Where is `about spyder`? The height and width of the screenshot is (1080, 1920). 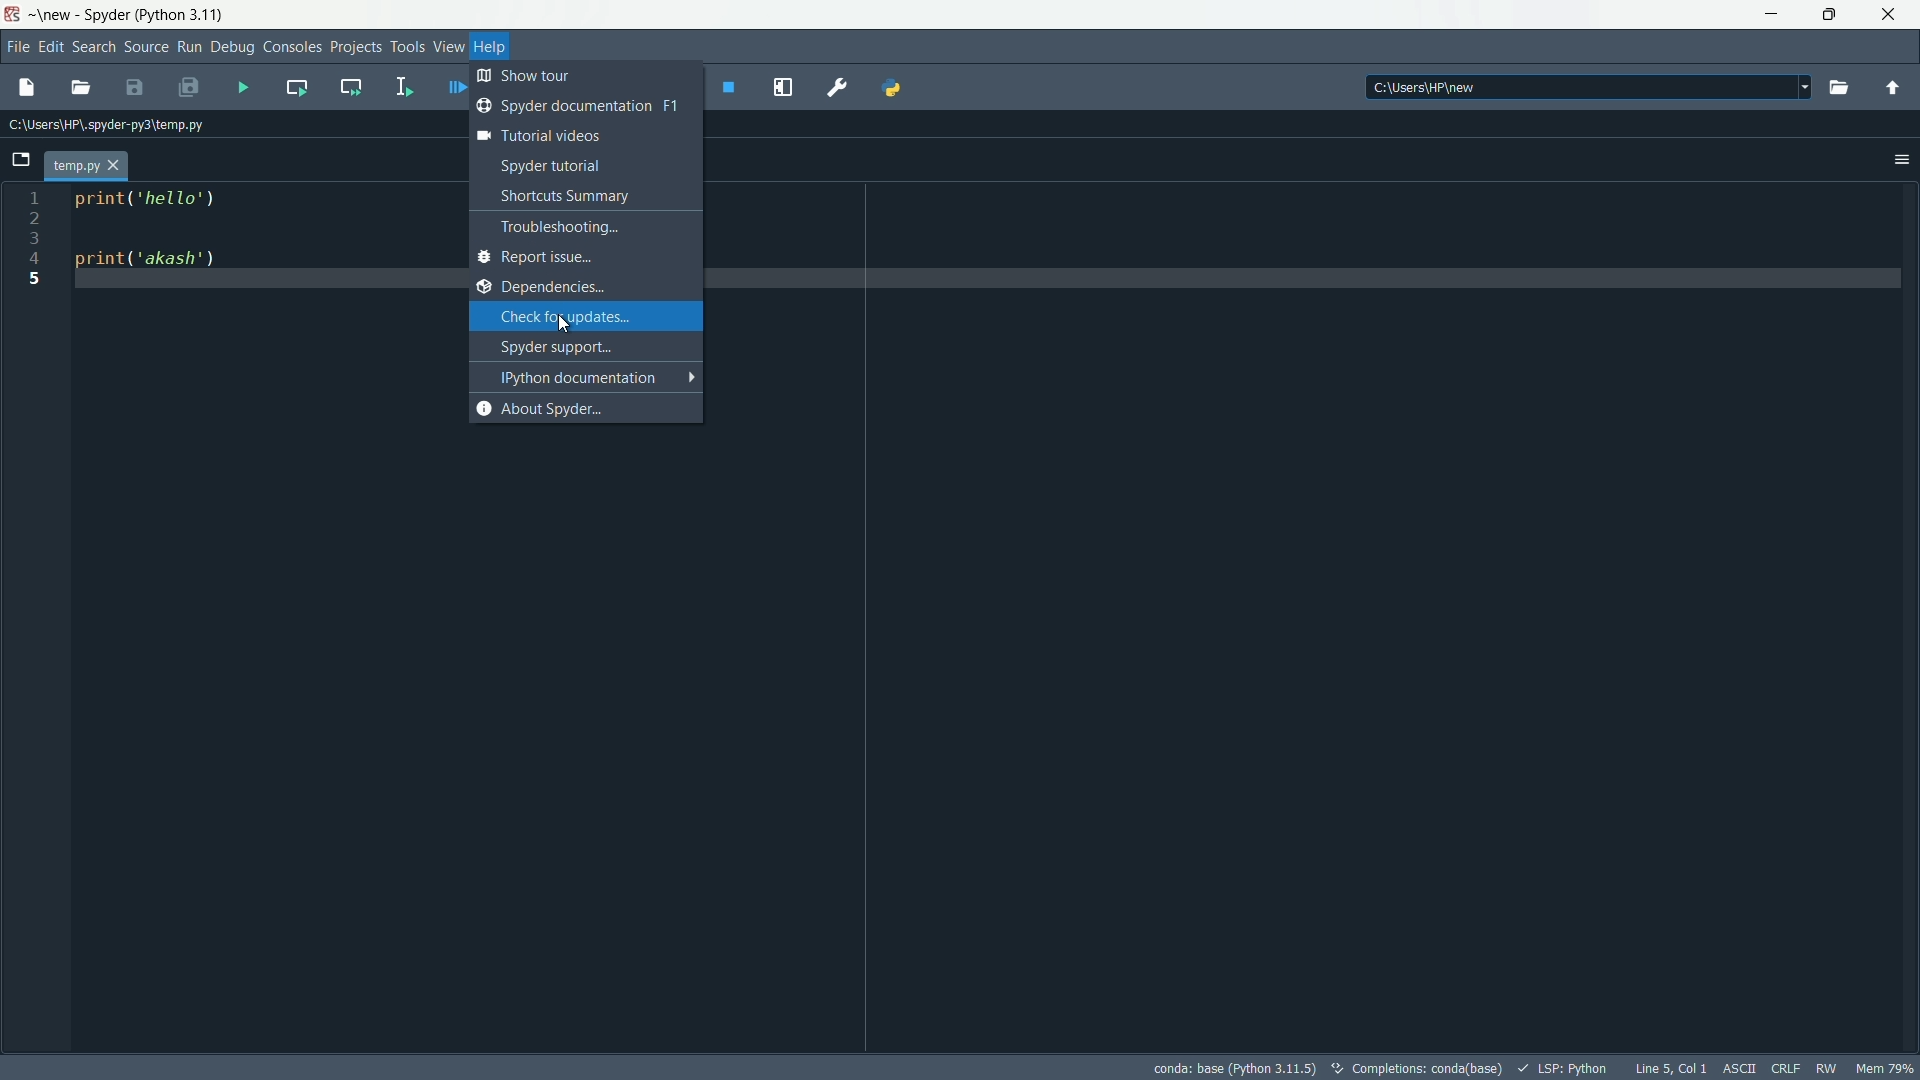
about spyder is located at coordinates (578, 408).